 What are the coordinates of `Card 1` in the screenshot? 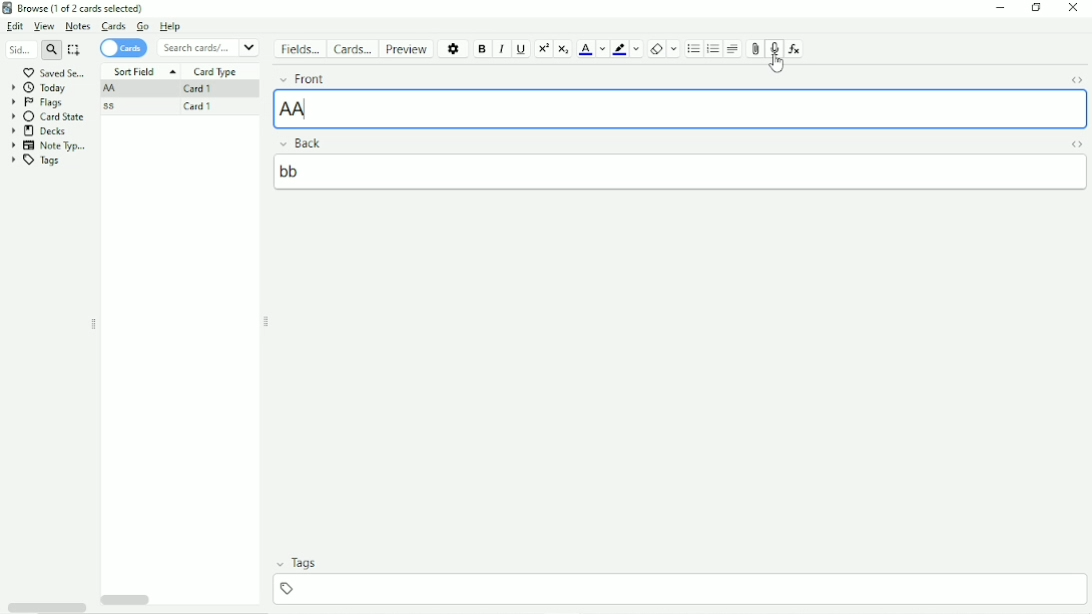 It's located at (200, 89).